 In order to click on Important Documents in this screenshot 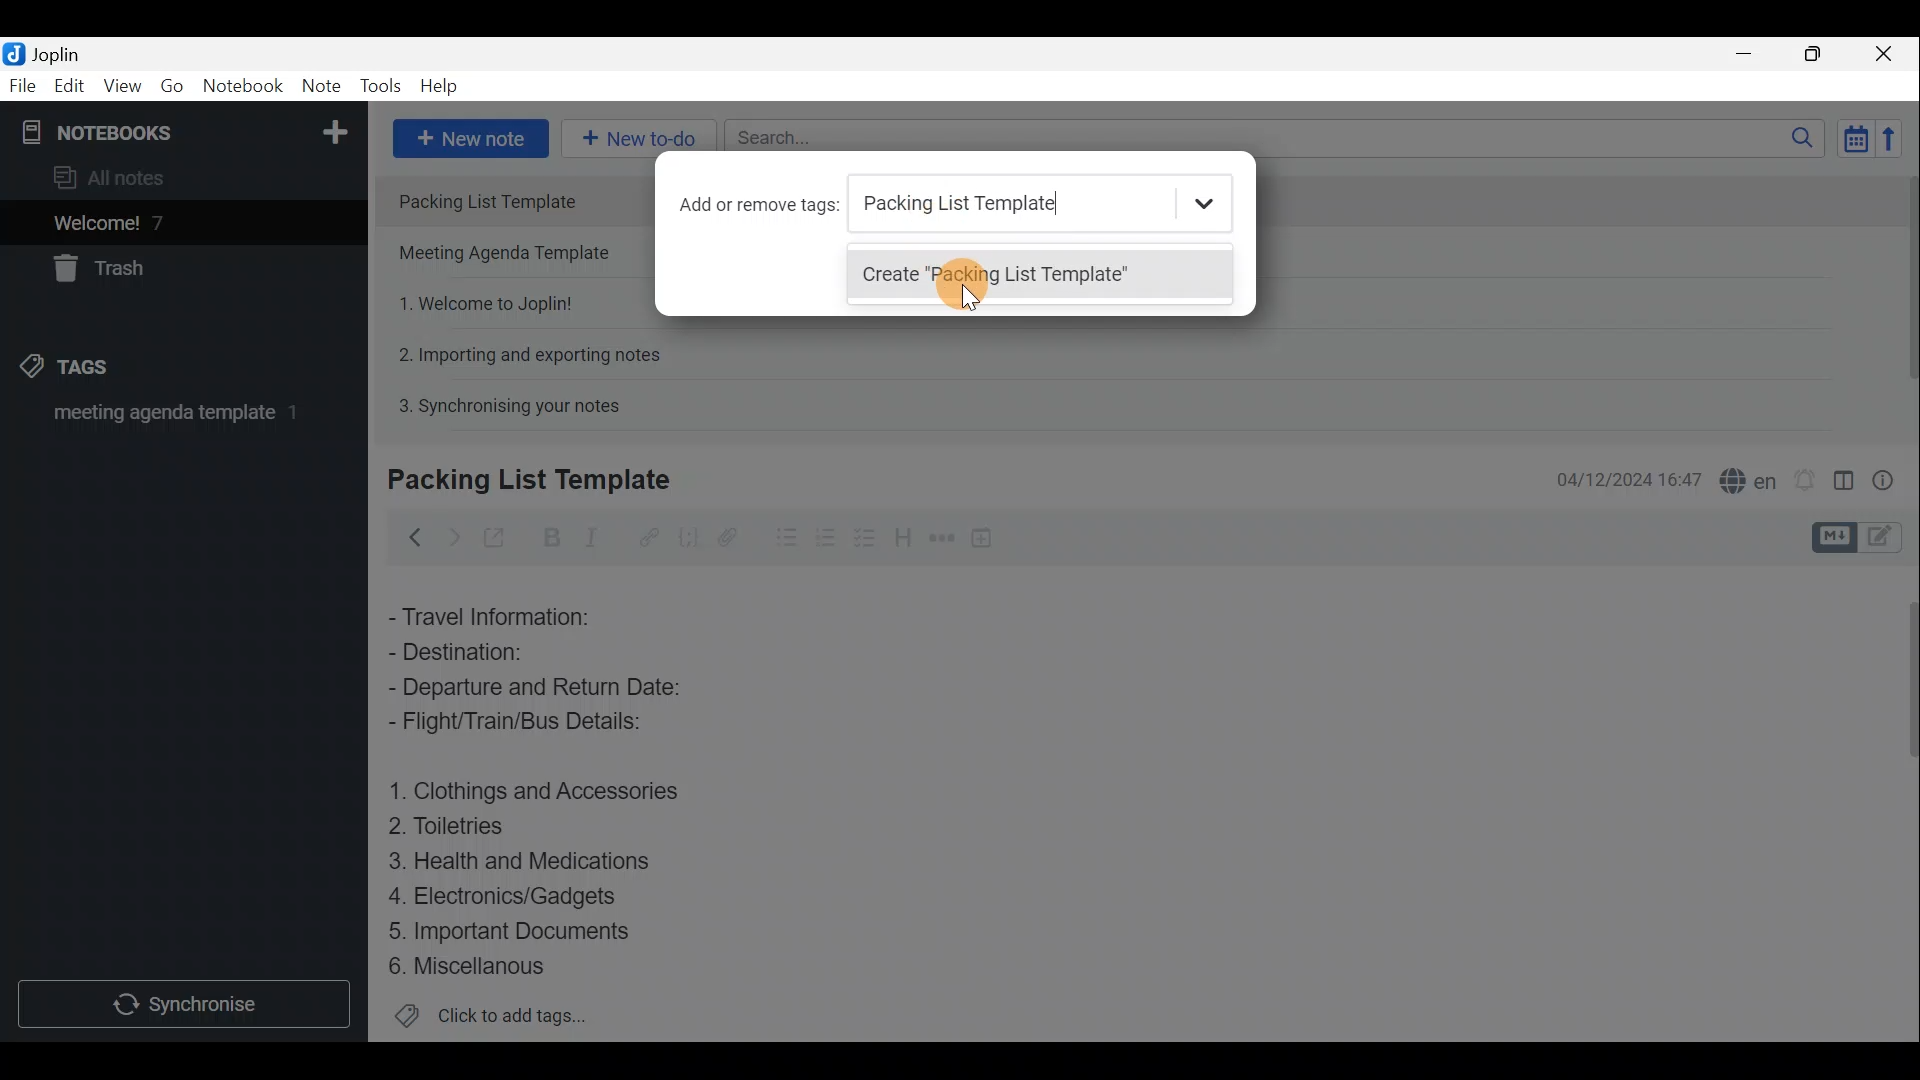, I will do `click(514, 930)`.